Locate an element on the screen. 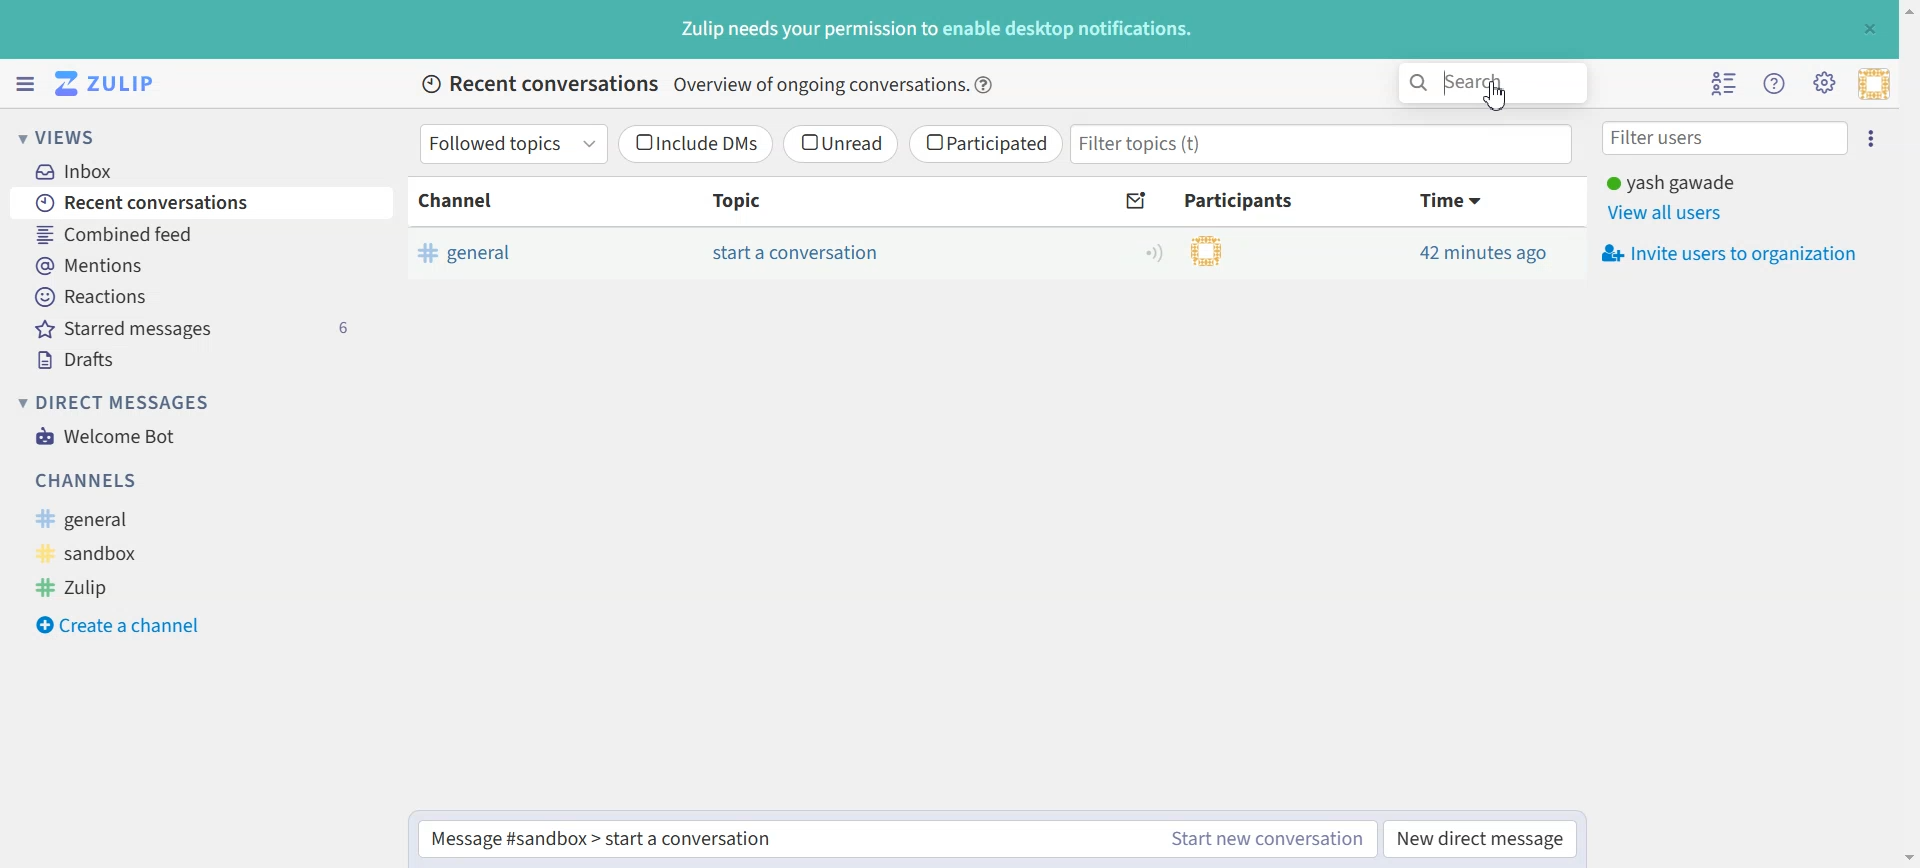 This screenshot has width=1920, height=868. Channel is located at coordinates (517, 201).